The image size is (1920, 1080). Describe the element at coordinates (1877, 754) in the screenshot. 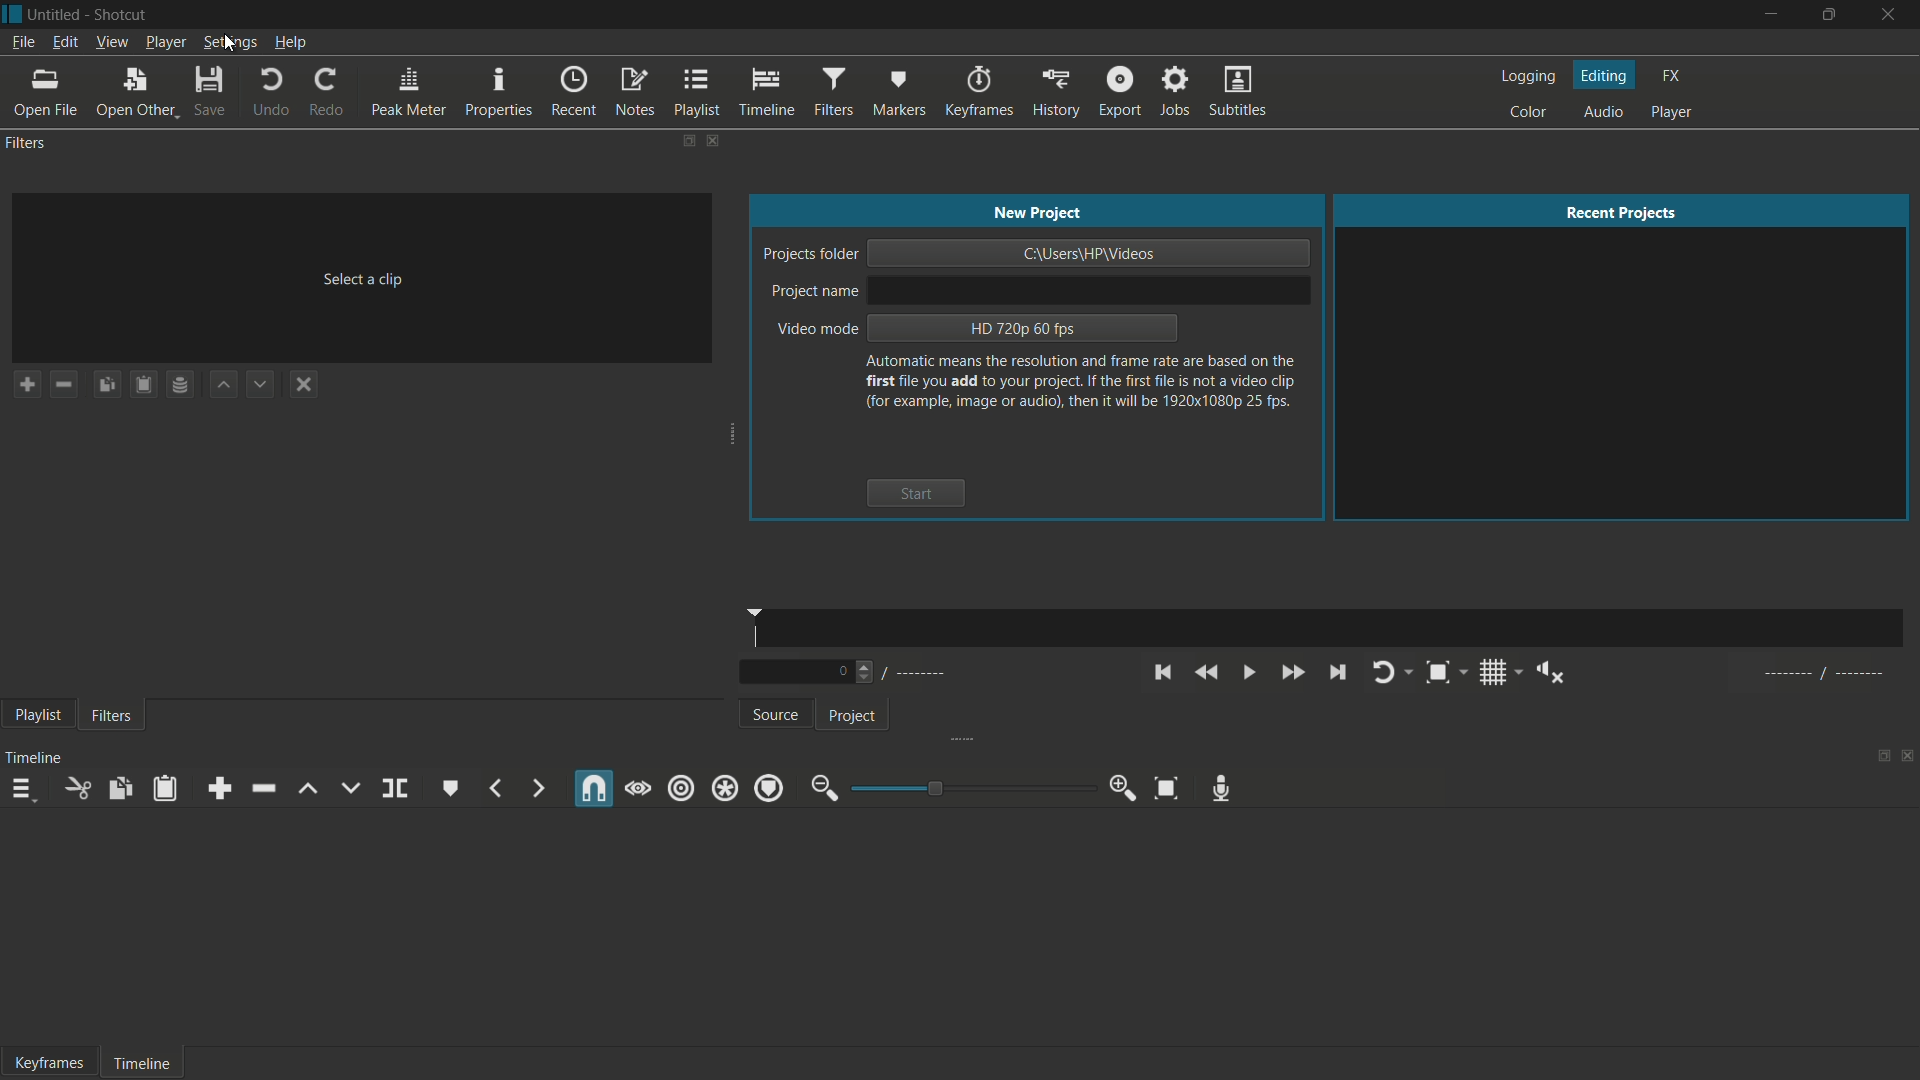

I see `change layout` at that location.